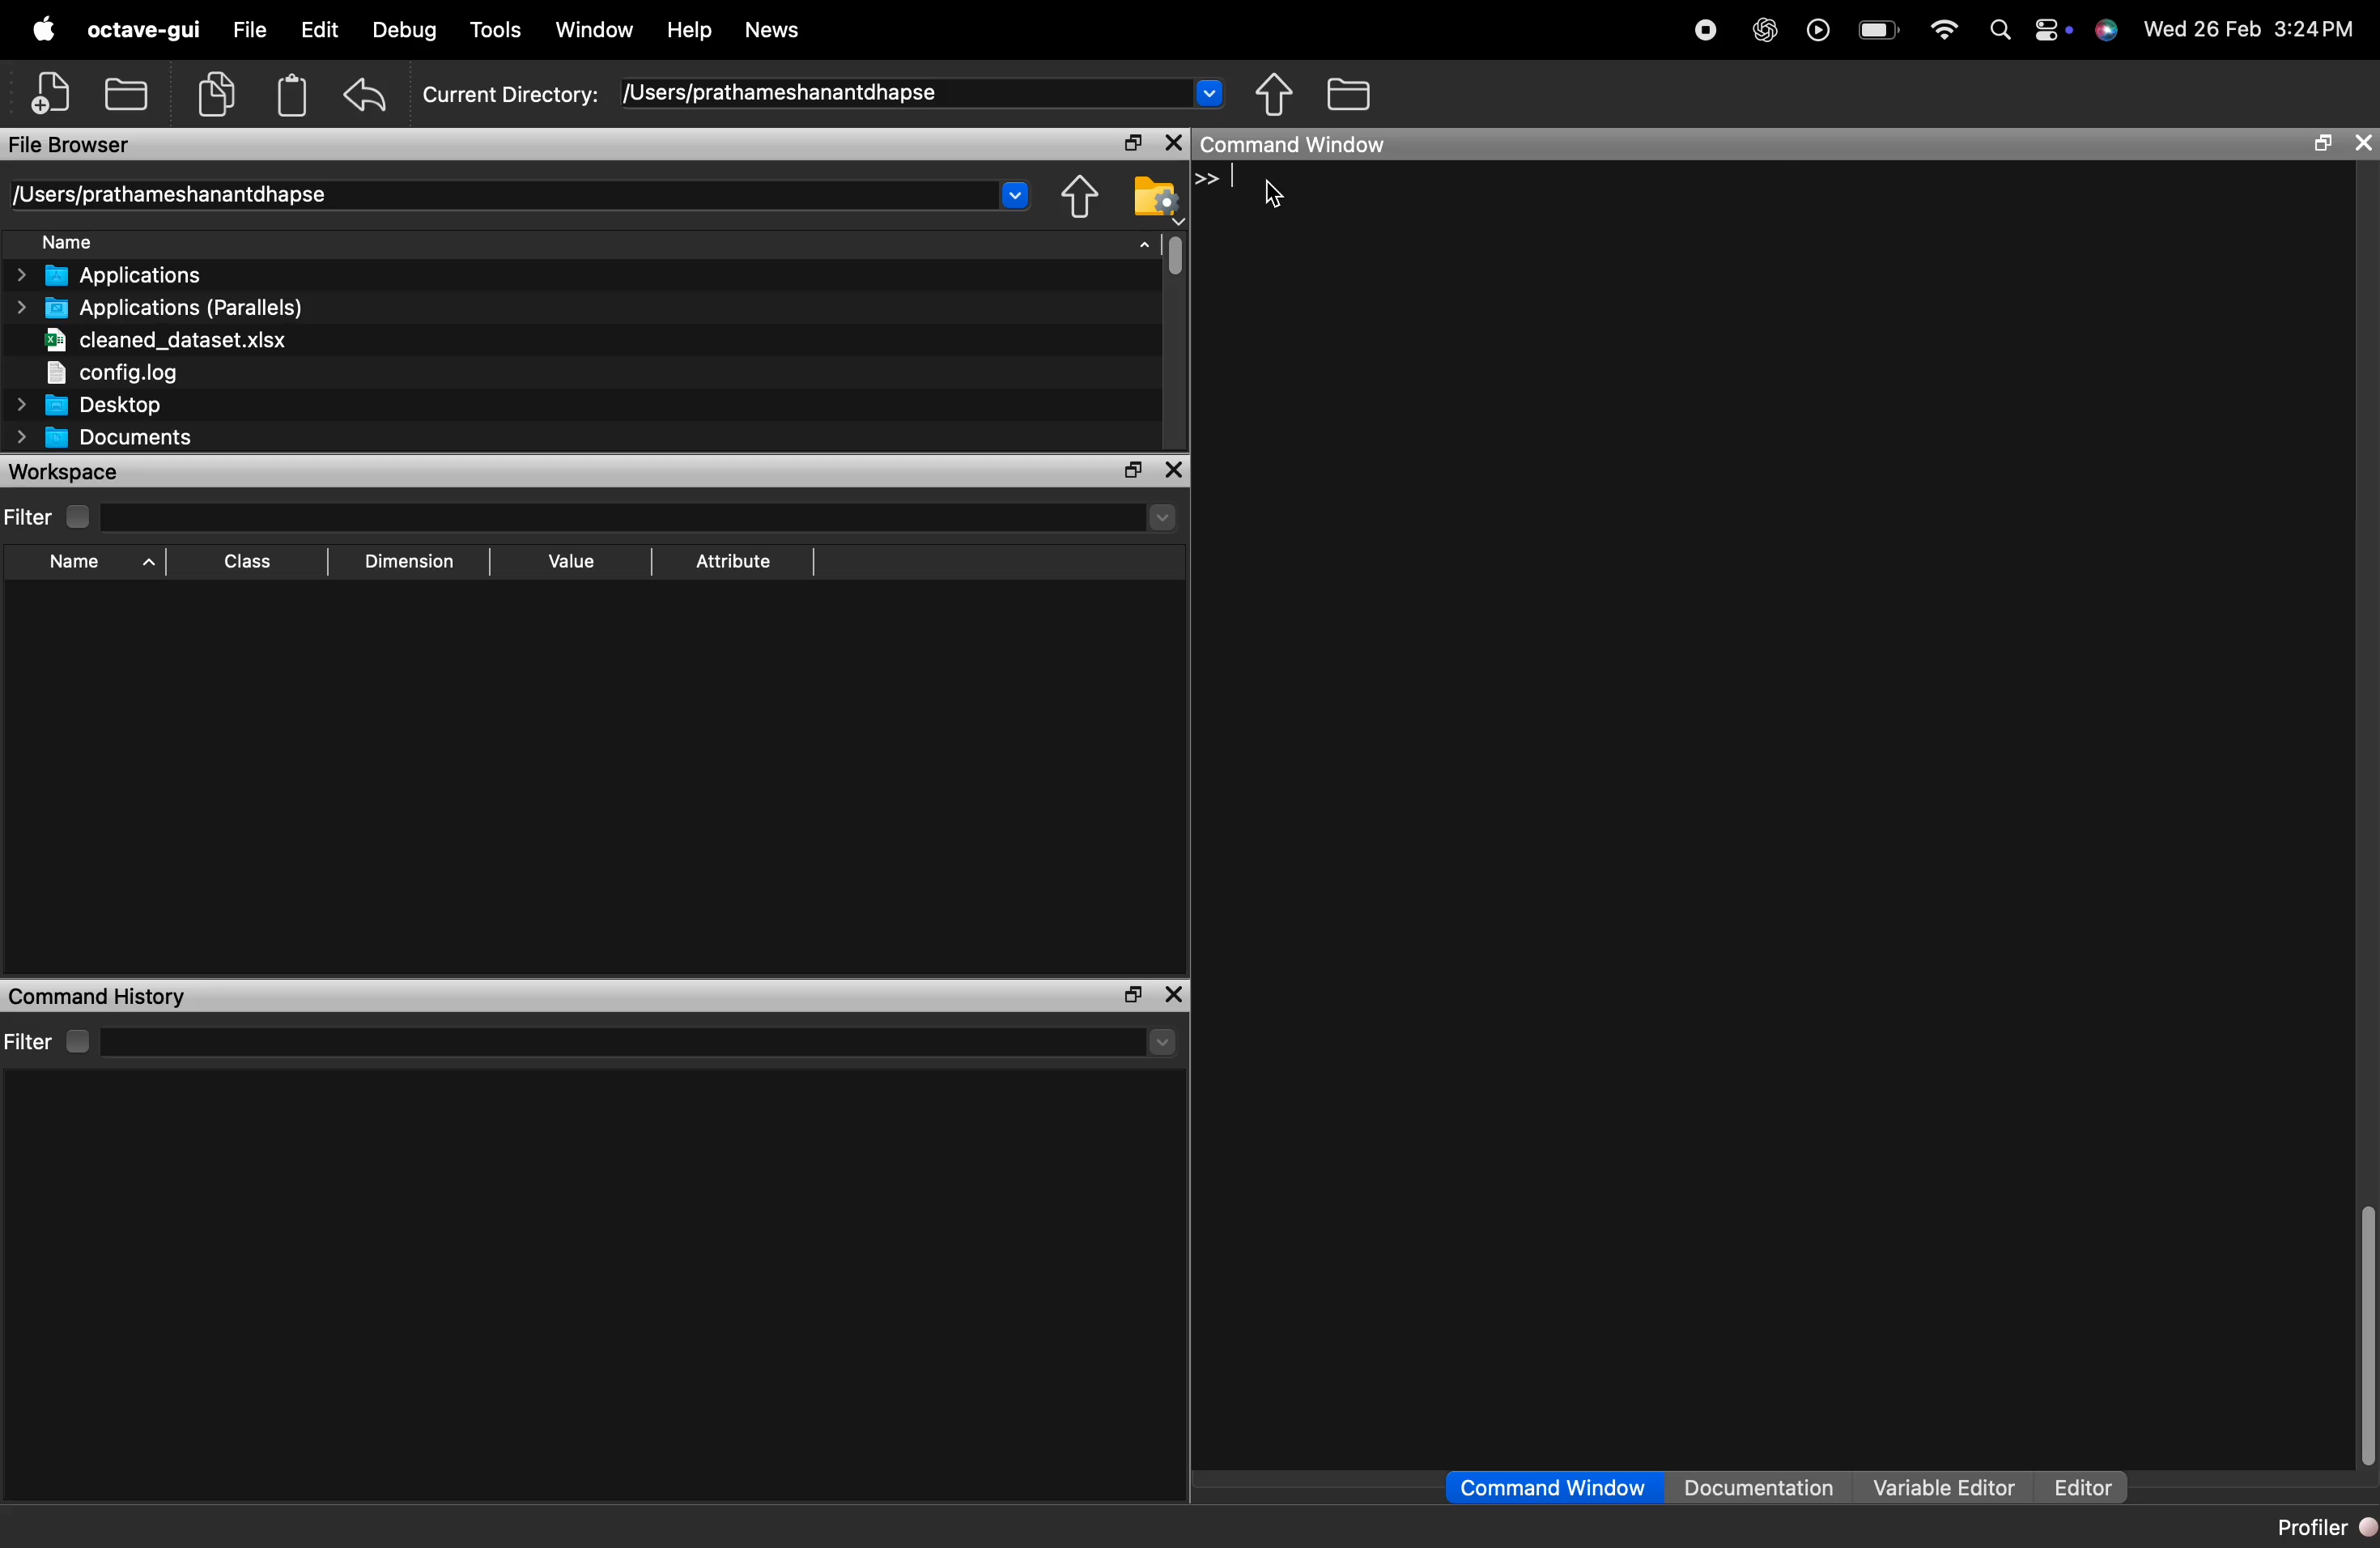 This screenshot has height=1548, width=2380. What do you see at coordinates (1079, 196) in the screenshot?
I see `one directory up` at bounding box center [1079, 196].